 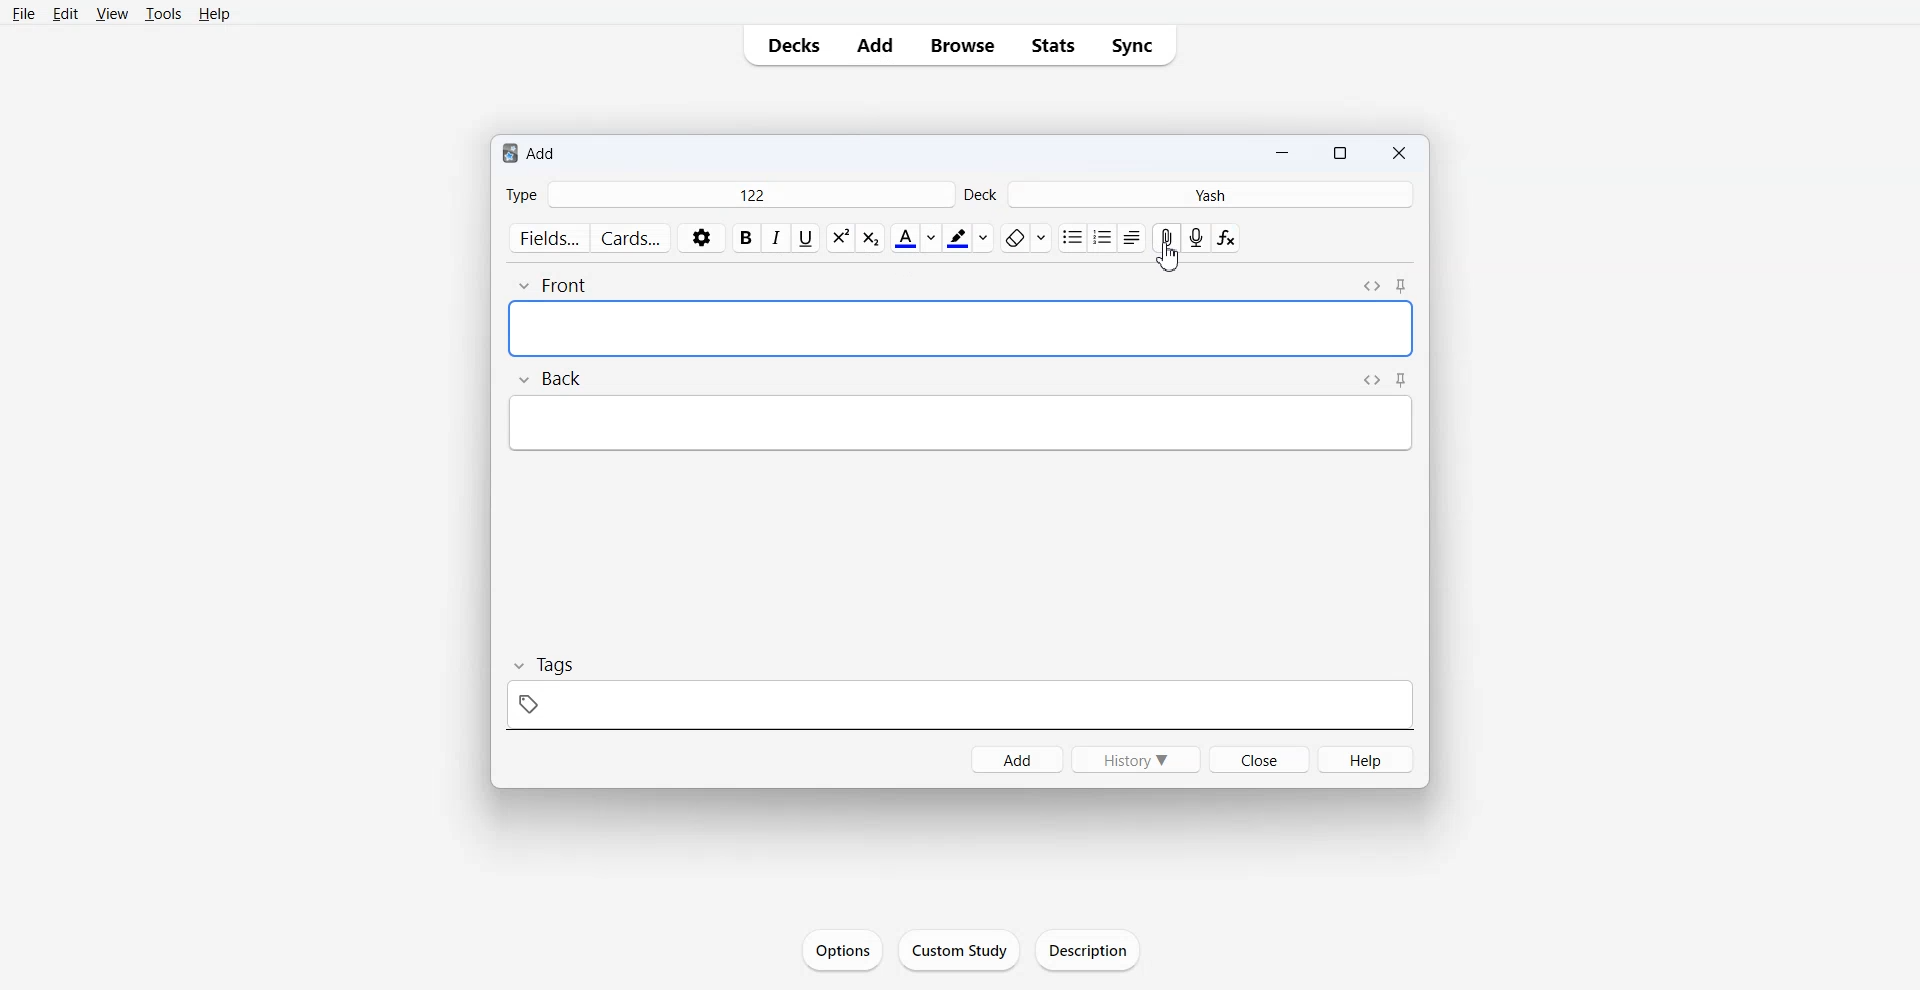 What do you see at coordinates (1167, 259) in the screenshot?
I see `cursor` at bounding box center [1167, 259].